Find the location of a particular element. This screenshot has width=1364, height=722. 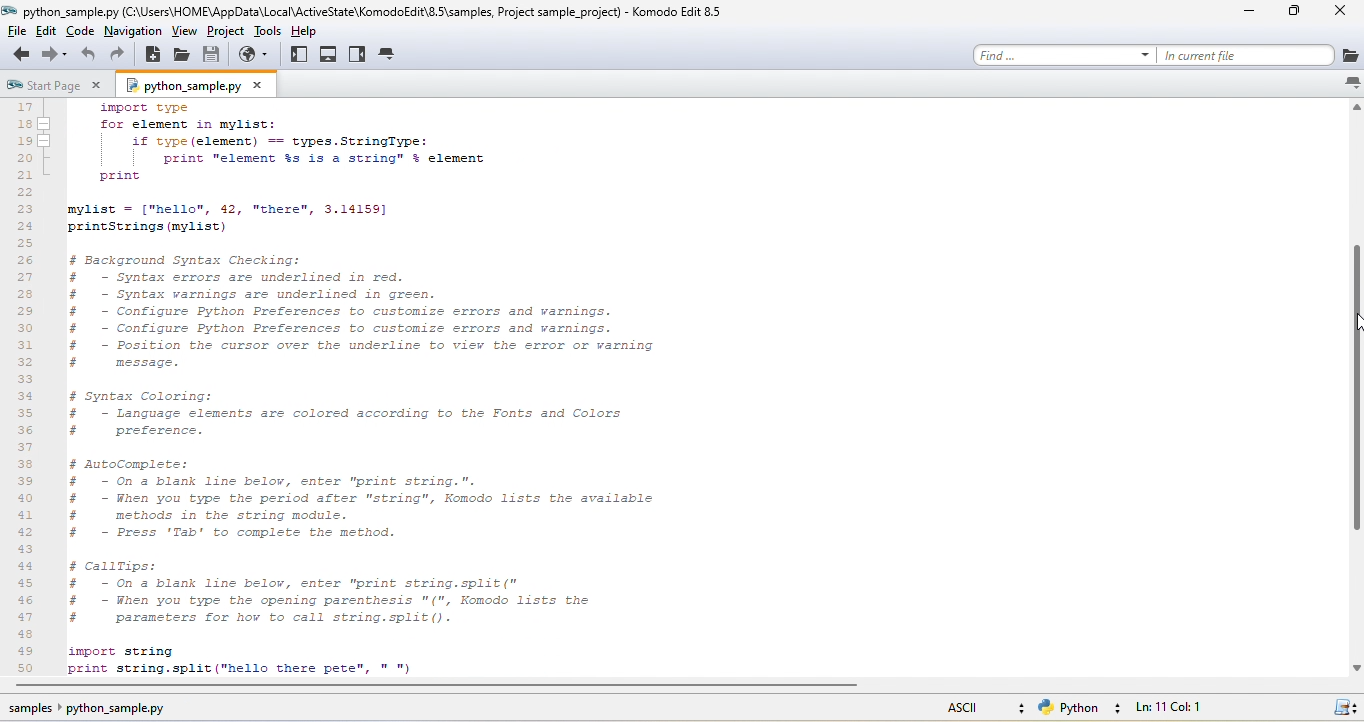

bottom pane is located at coordinates (329, 55).